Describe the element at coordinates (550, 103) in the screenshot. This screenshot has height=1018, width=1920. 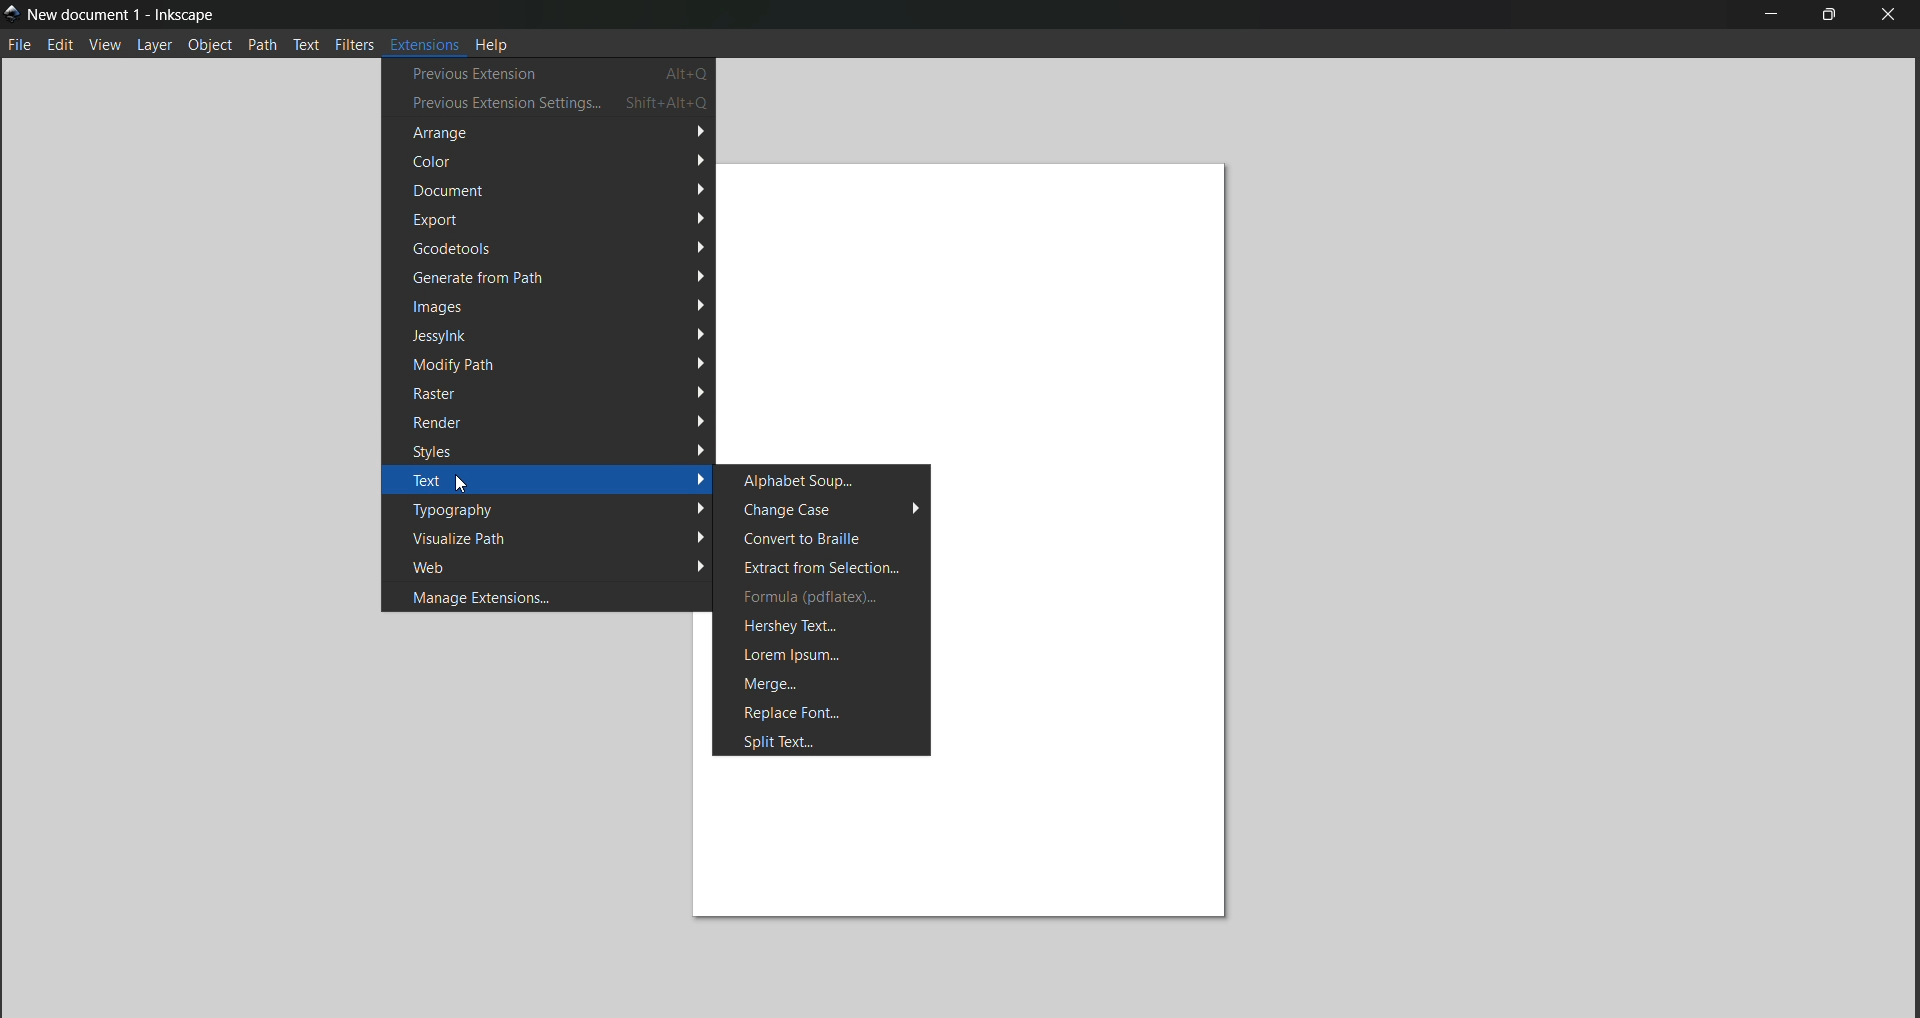
I see `previous extension setting` at that location.